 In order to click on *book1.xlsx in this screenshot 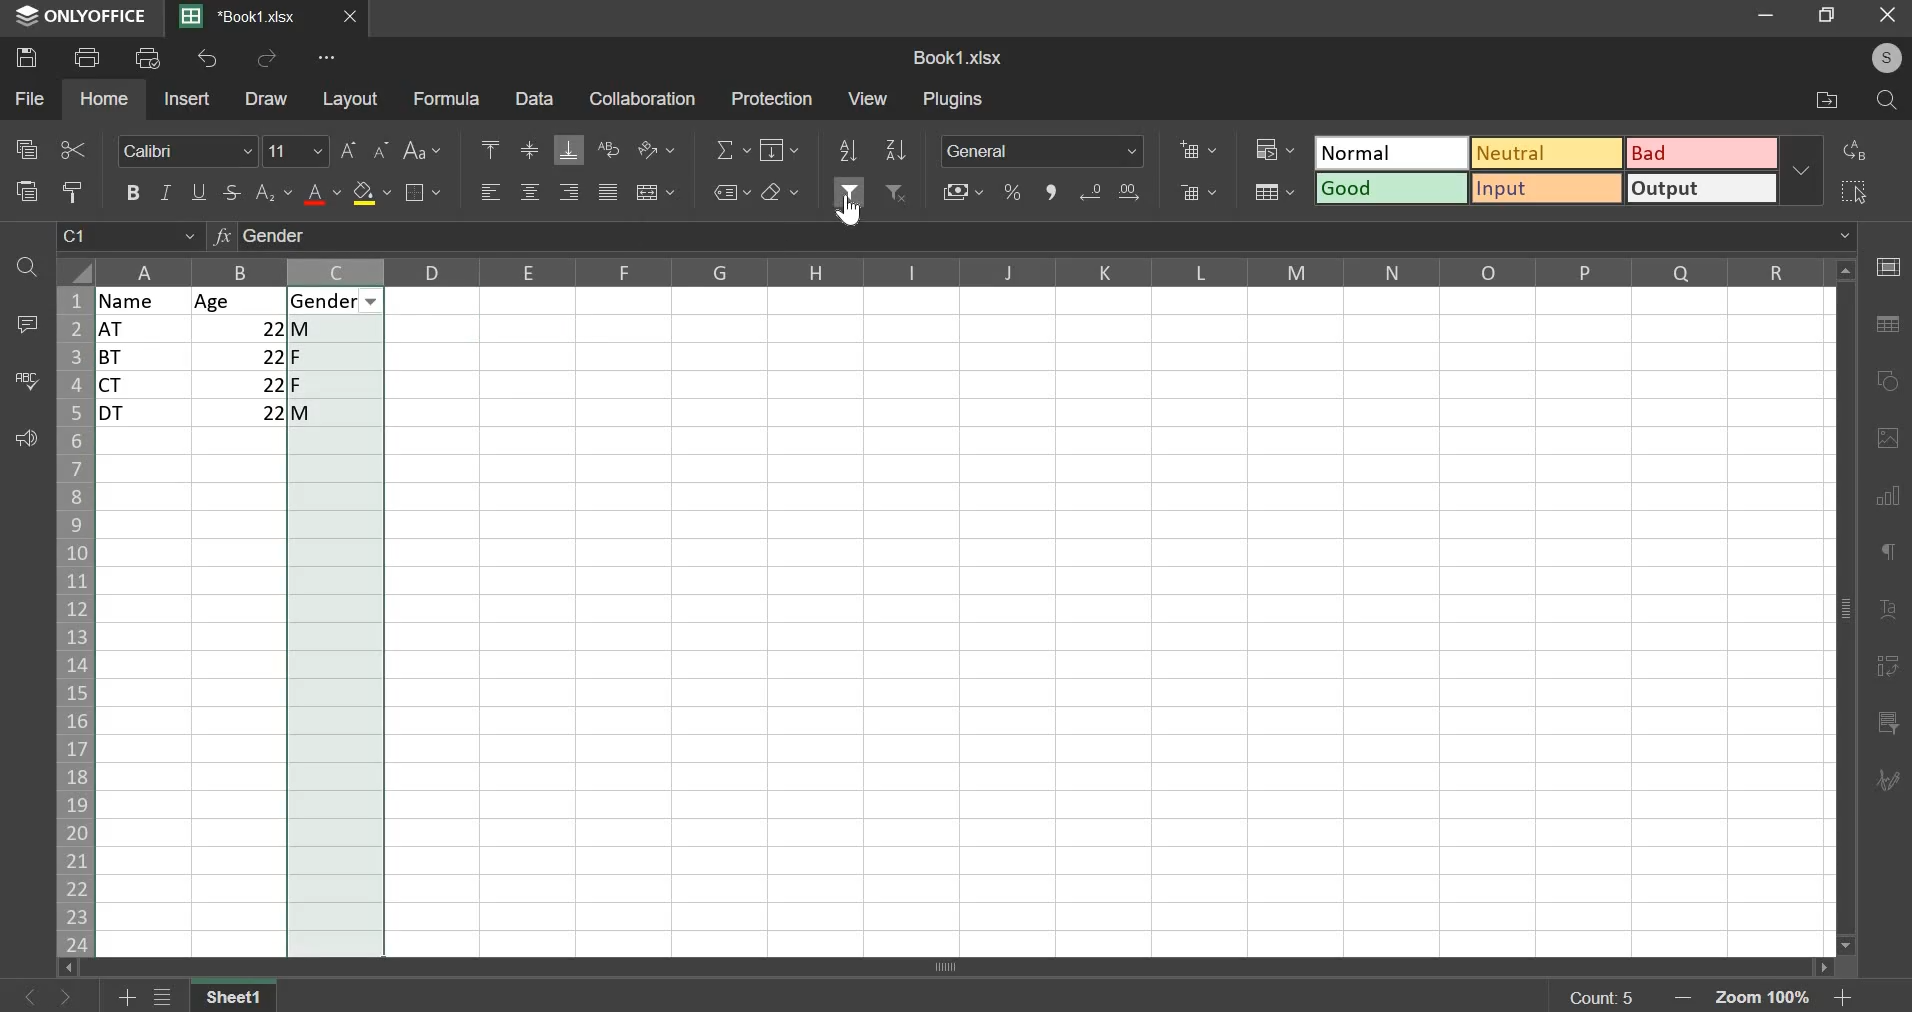, I will do `click(242, 16)`.